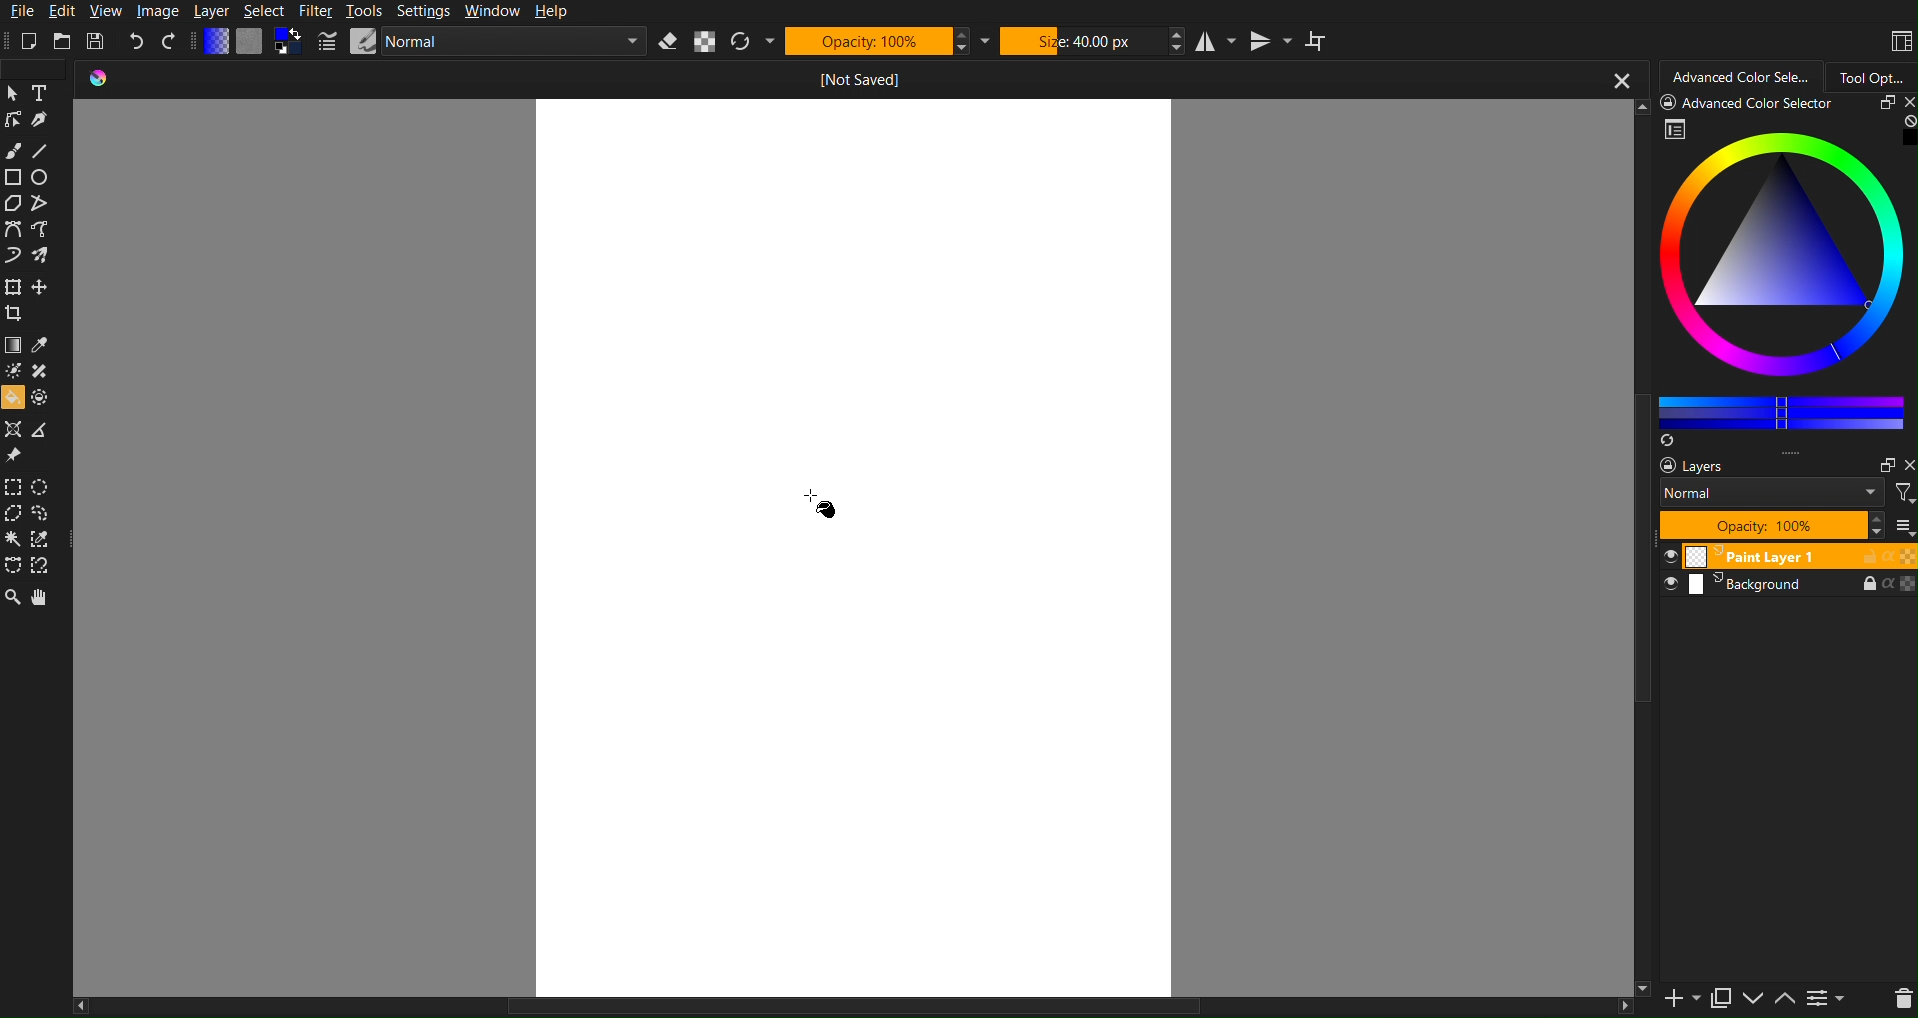 This screenshot has width=1918, height=1018. What do you see at coordinates (1217, 39) in the screenshot?
I see `Horizontal Mirror` at bounding box center [1217, 39].